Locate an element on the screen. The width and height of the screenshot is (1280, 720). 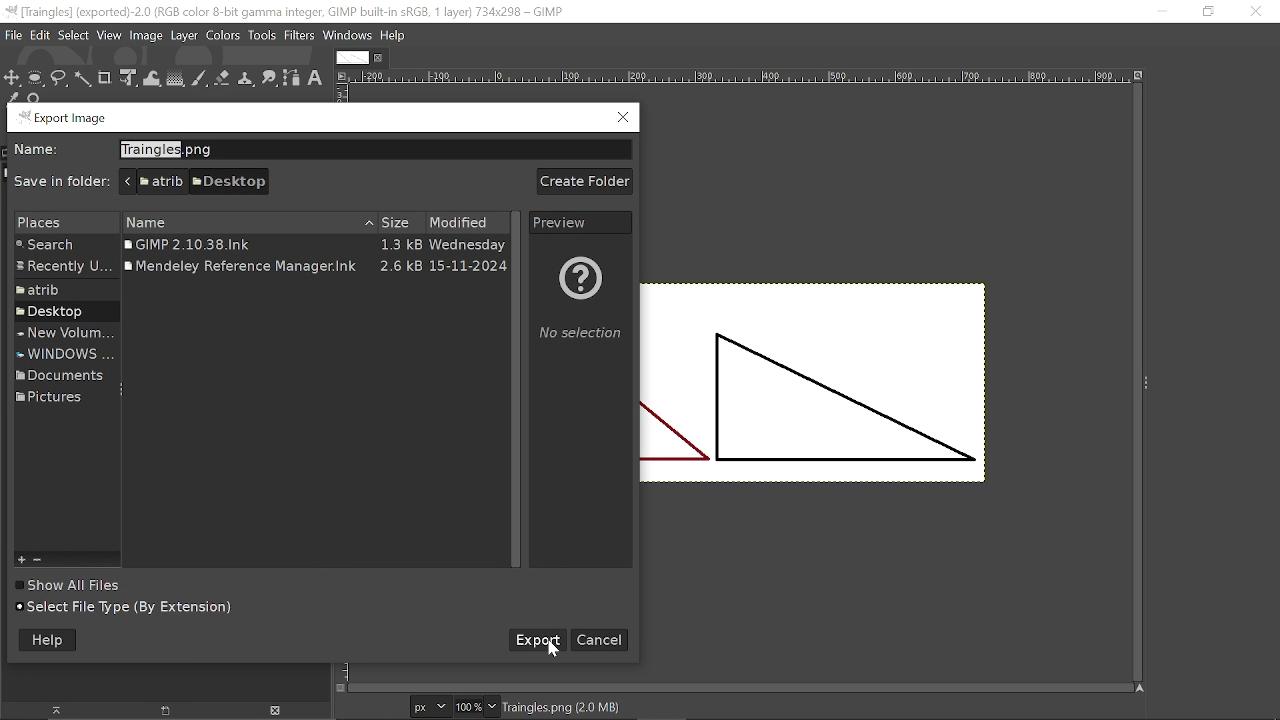
Close is located at coordinates (1257, 13).